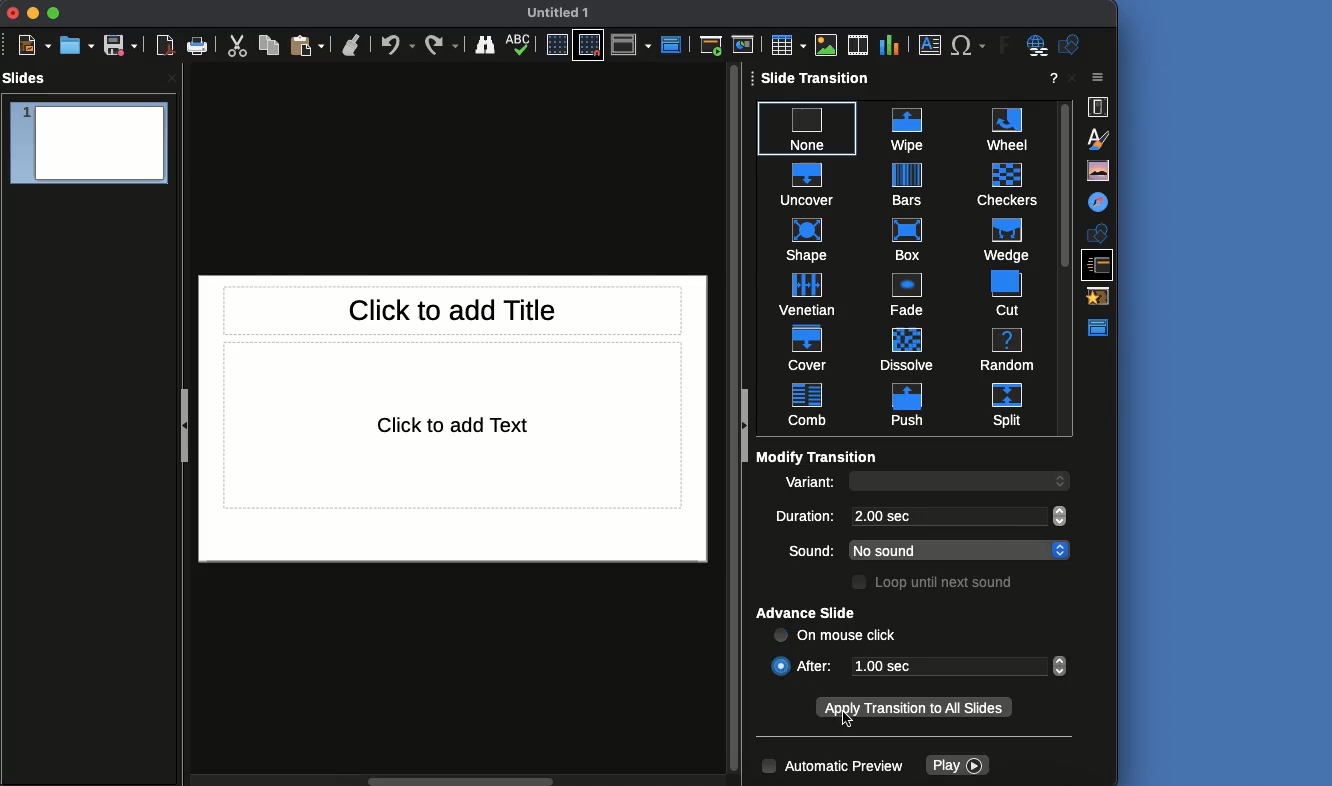 Image resolution: width=1332 pixels, height=786 pixels. What do you see at coordinates (235, 46) in the screenshot?
I see `Cut` at bounding box center [235, 46].